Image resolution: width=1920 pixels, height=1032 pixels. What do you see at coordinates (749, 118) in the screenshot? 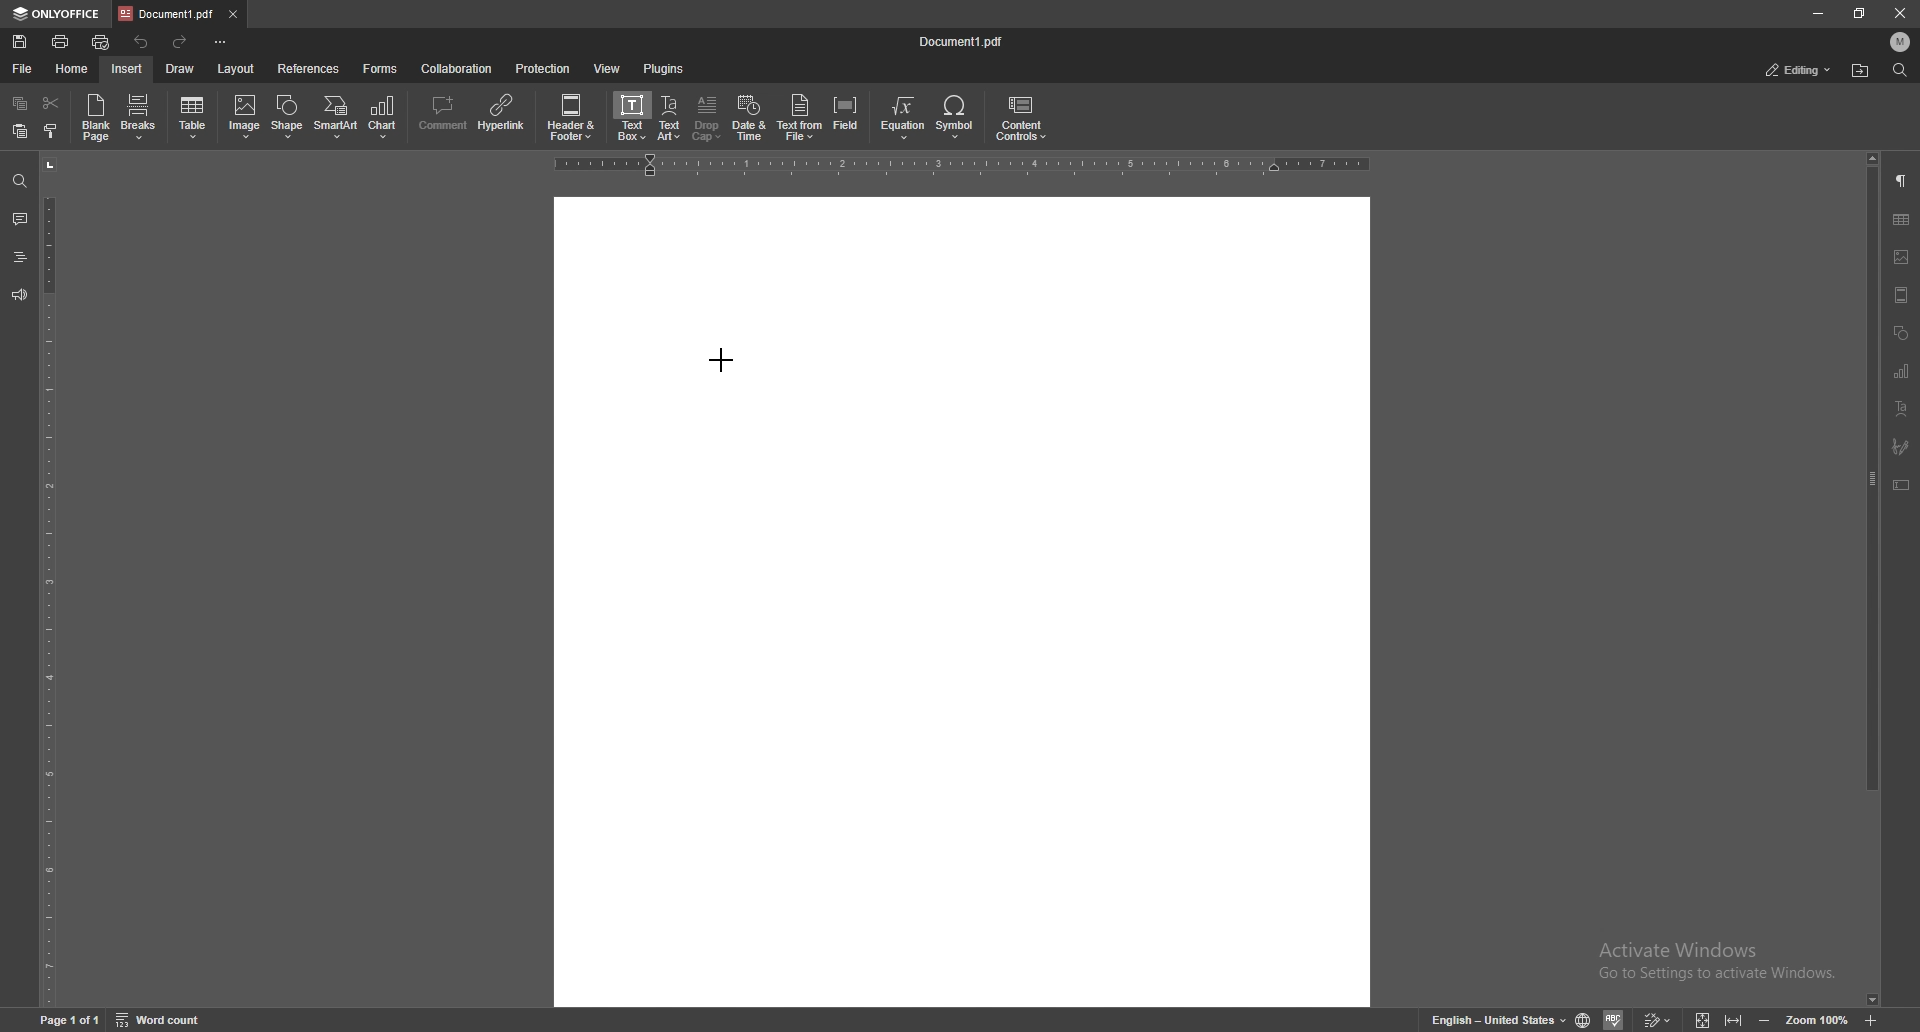
I see `date and time` at bounding box center [749, 118].